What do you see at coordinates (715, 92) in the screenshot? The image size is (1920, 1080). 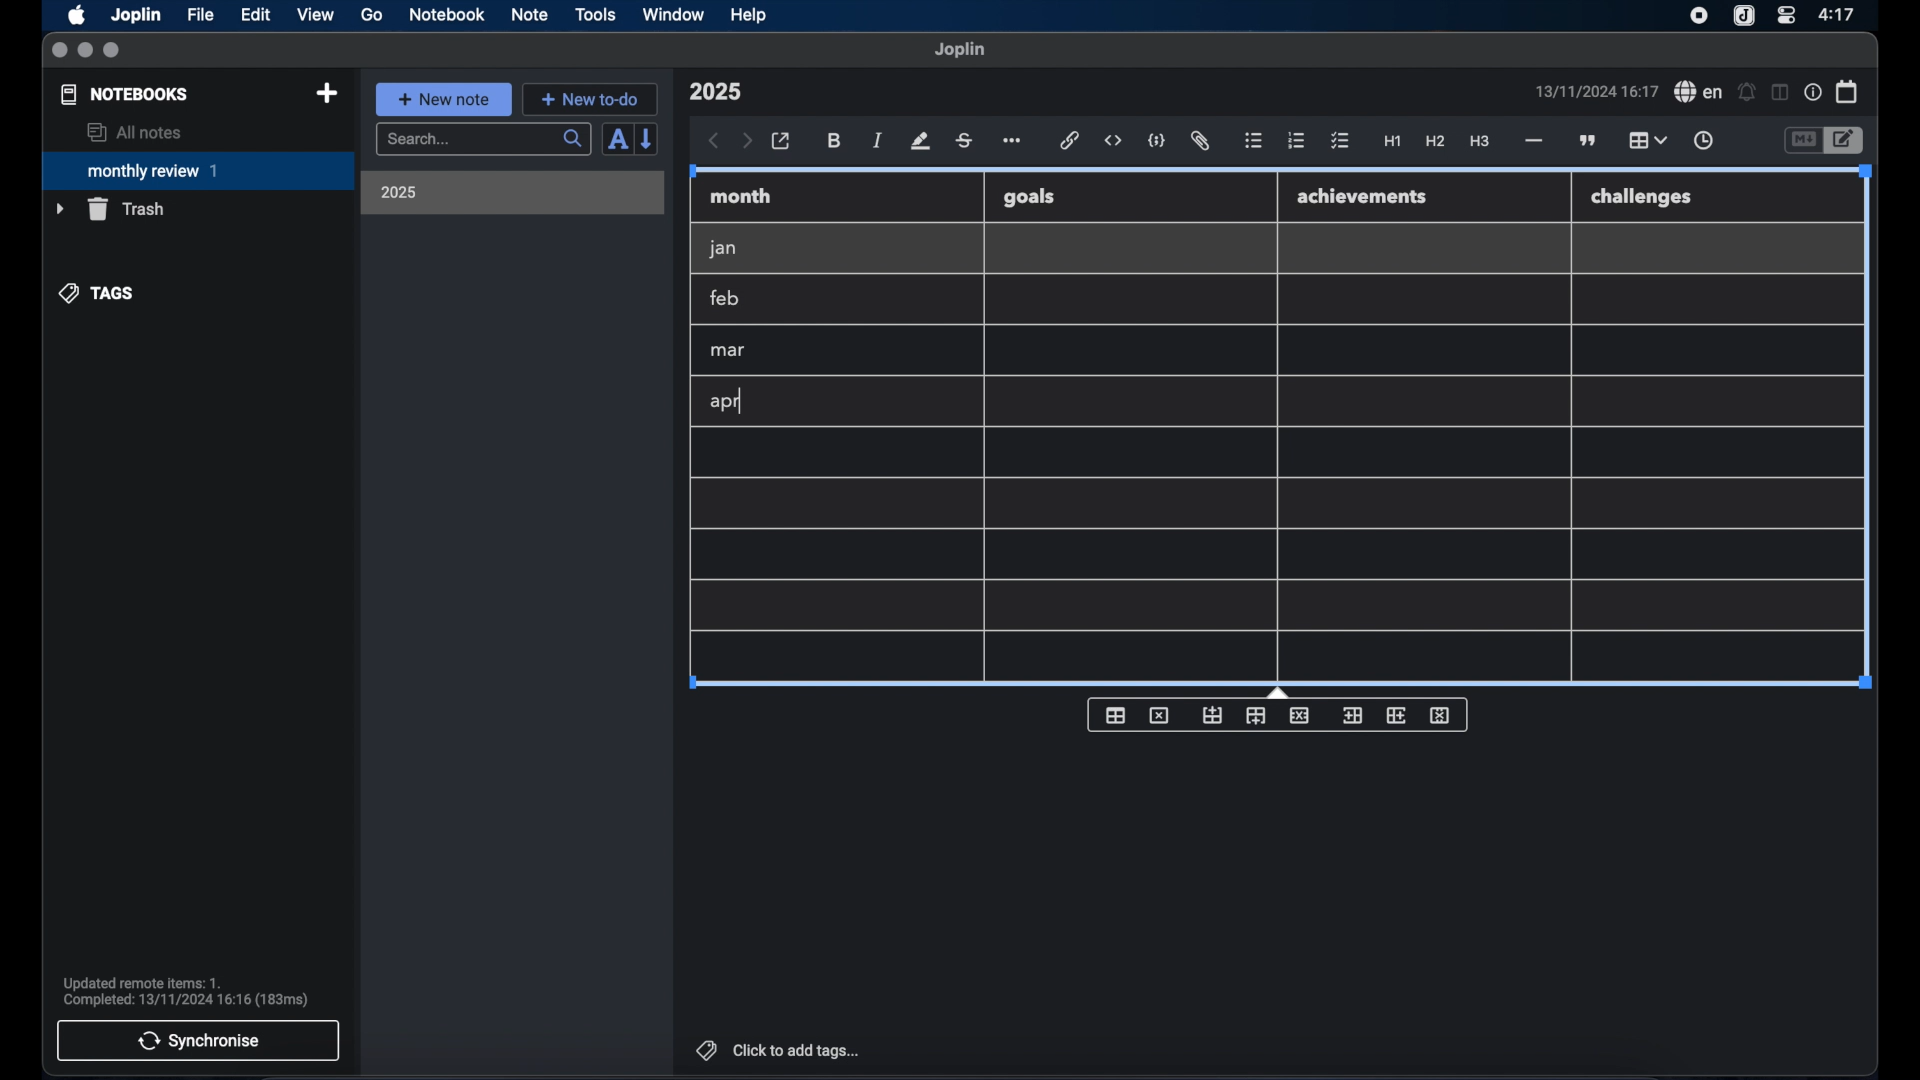 I see `note title` at bounding box center [715, 92].